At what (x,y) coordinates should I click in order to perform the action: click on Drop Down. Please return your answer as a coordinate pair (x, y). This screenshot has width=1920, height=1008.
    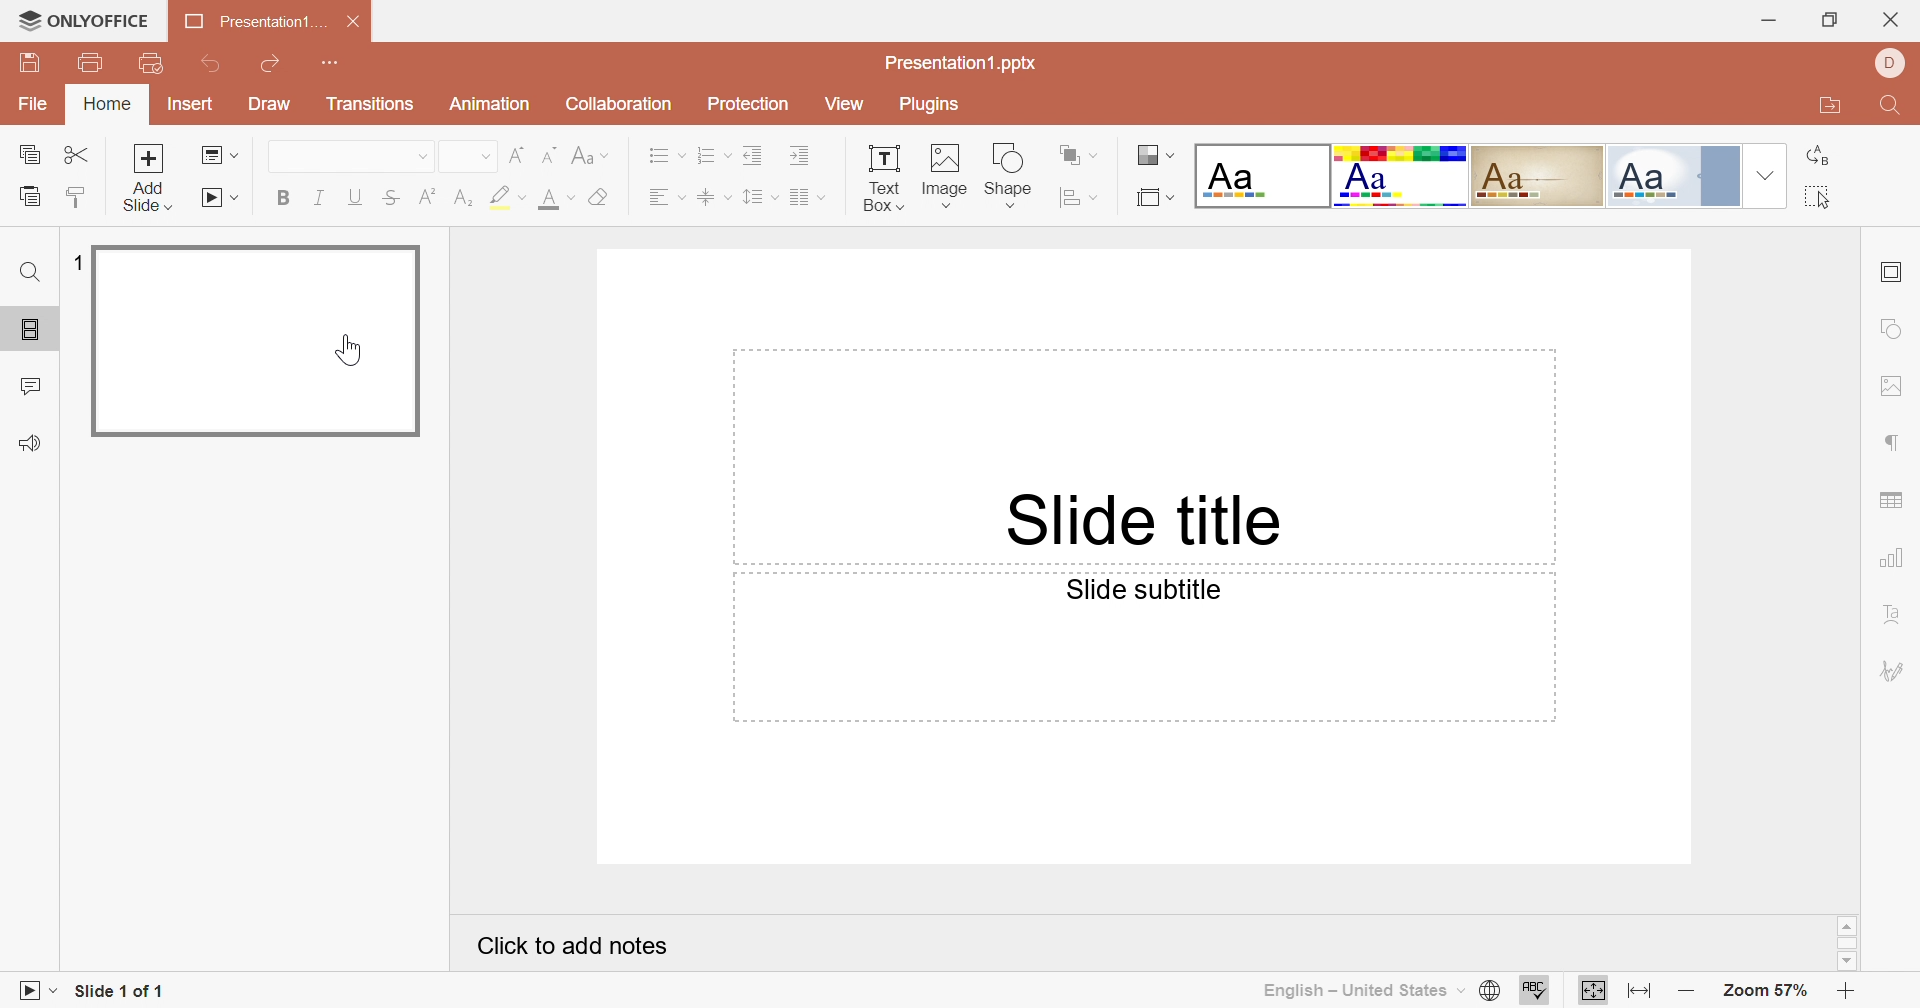
    Looking at the image, I should click on (1181, 156).